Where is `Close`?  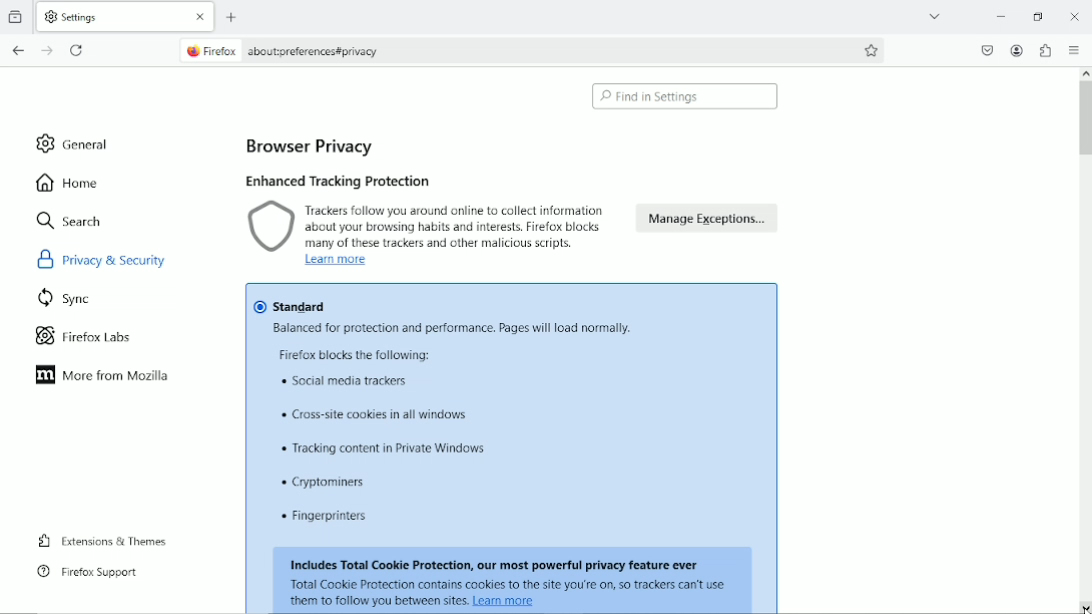 Close is located at coordinates (1075, 15).